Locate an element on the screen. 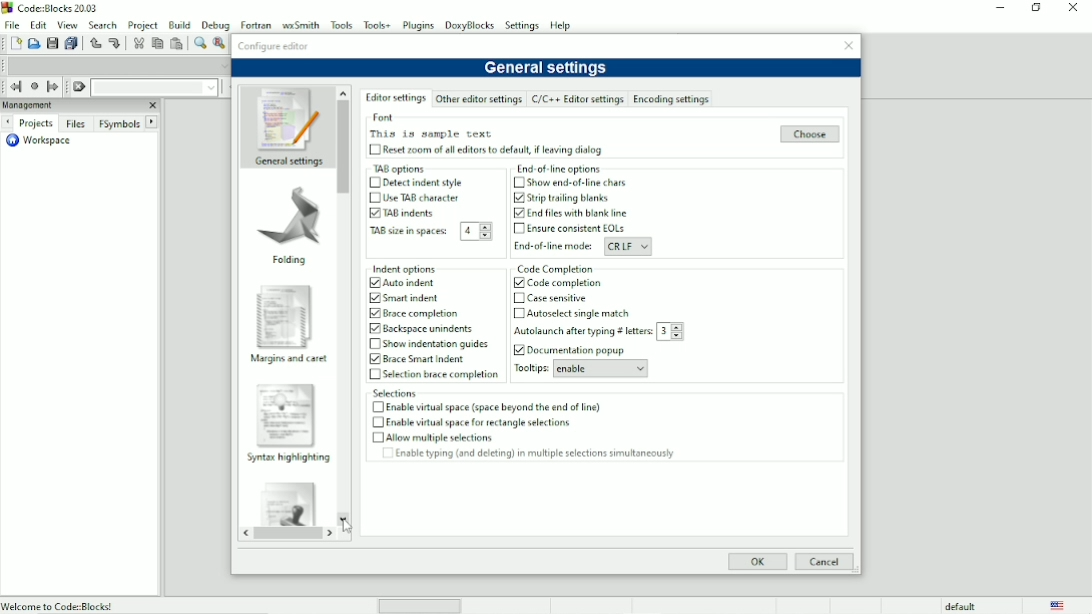  Vertical scrollbar is located at coordinates (344, 147).